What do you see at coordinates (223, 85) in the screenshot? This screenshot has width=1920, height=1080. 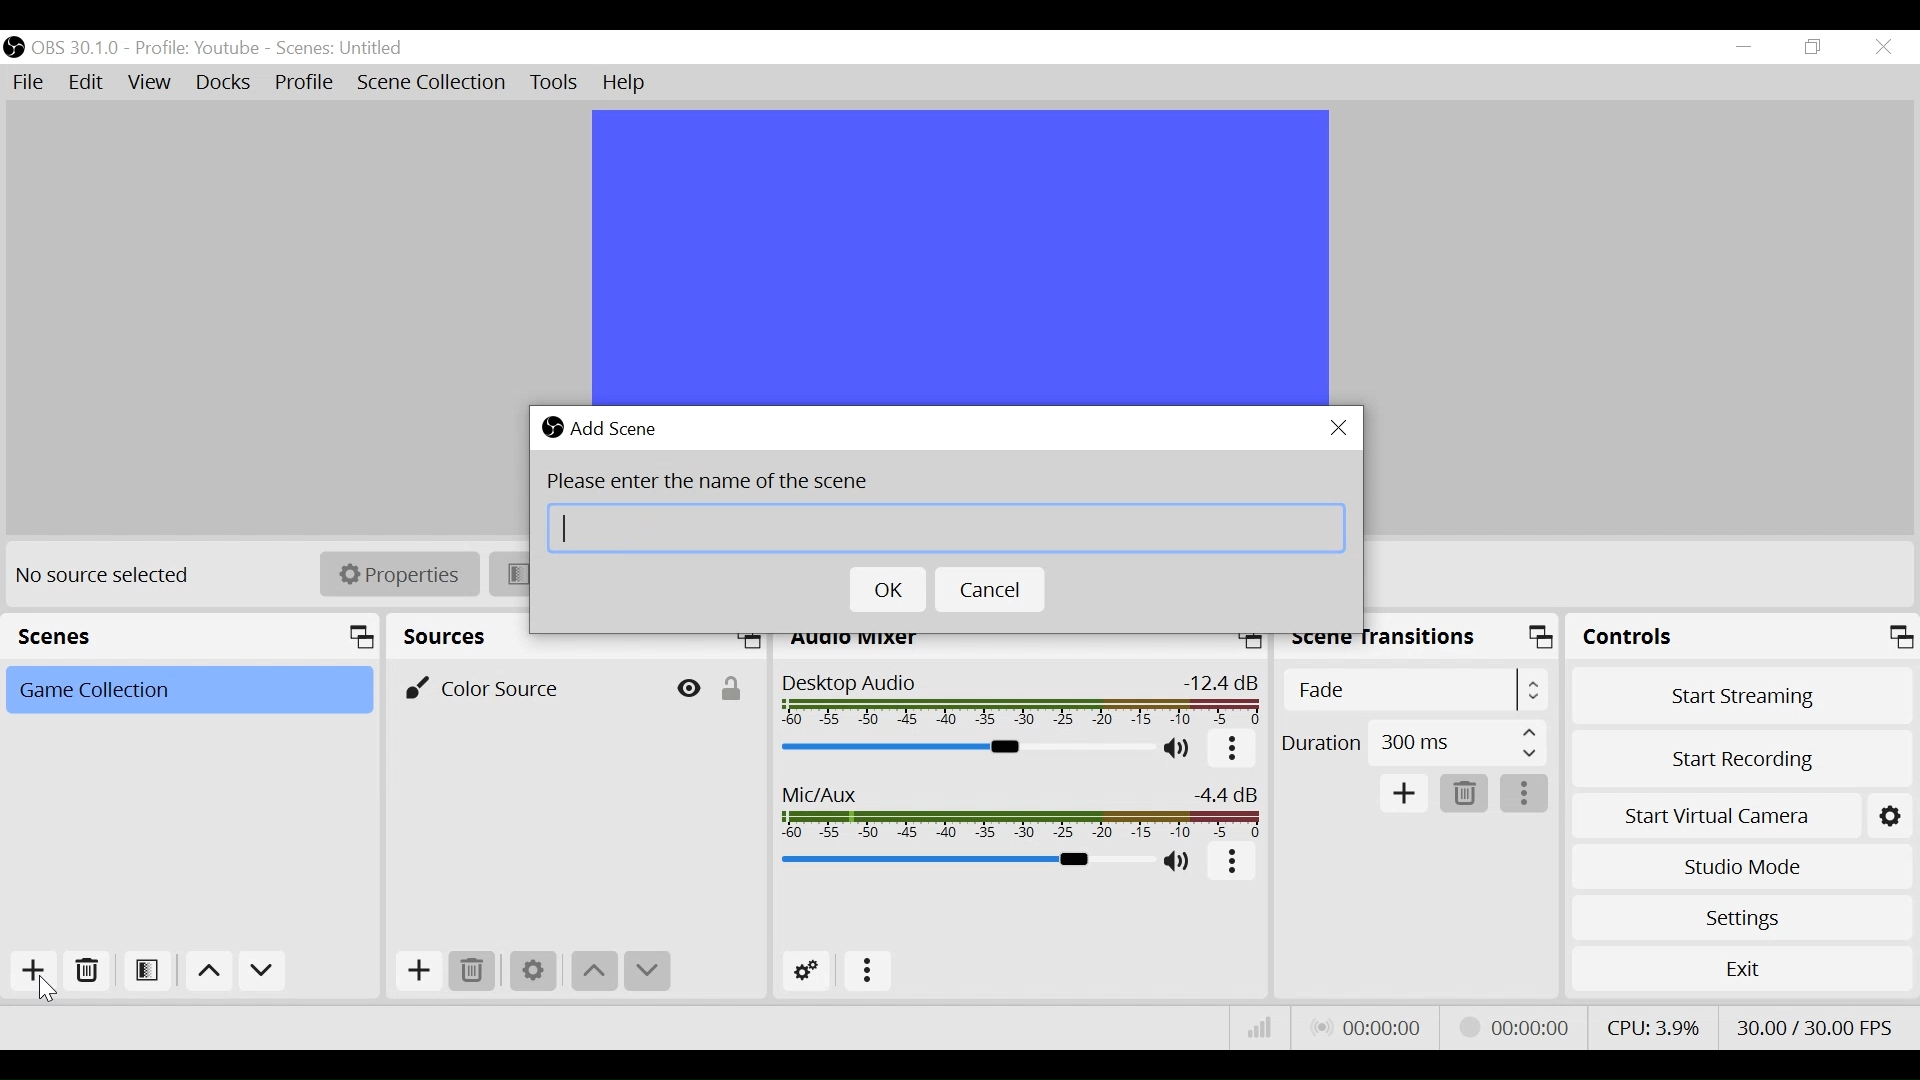 I see `Docks` at bounding box center [223, 85].